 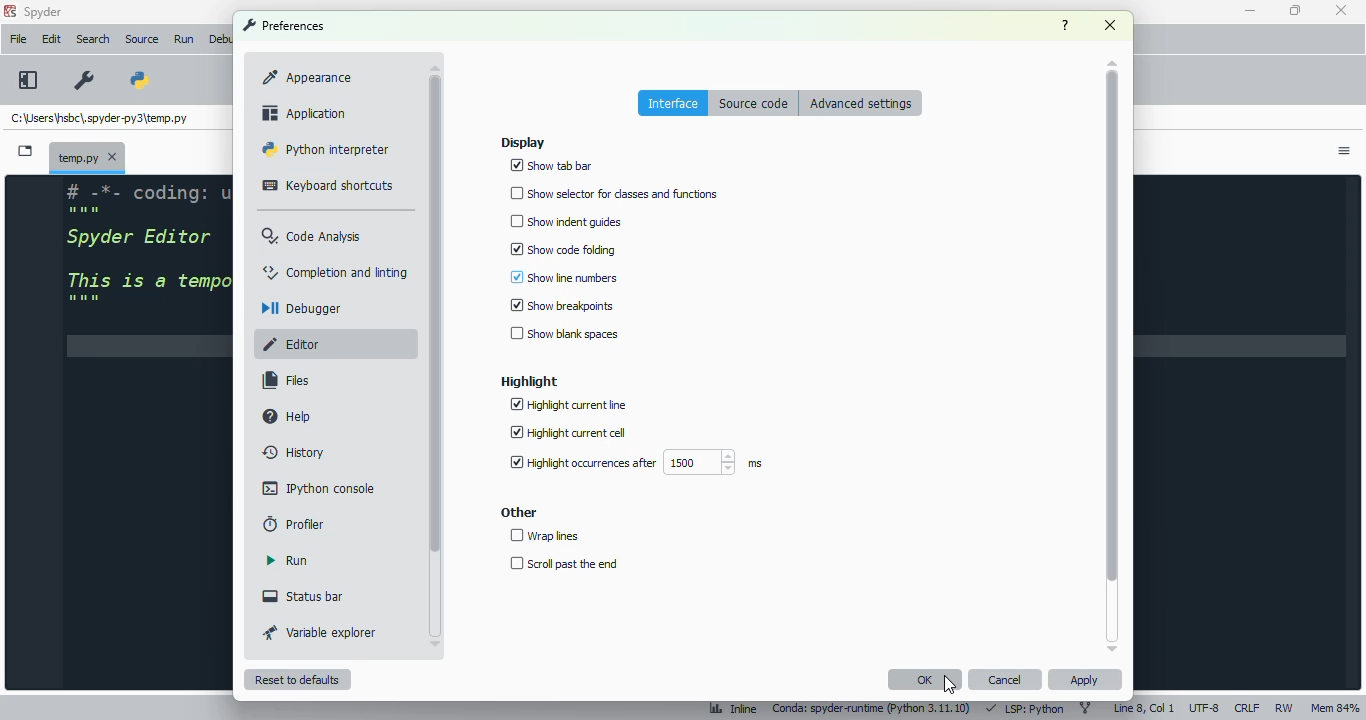 What do you see at coordinates (1144, 707) in the screenshot?
I see `line 8, col 8` at bounding box center [1144, 707].